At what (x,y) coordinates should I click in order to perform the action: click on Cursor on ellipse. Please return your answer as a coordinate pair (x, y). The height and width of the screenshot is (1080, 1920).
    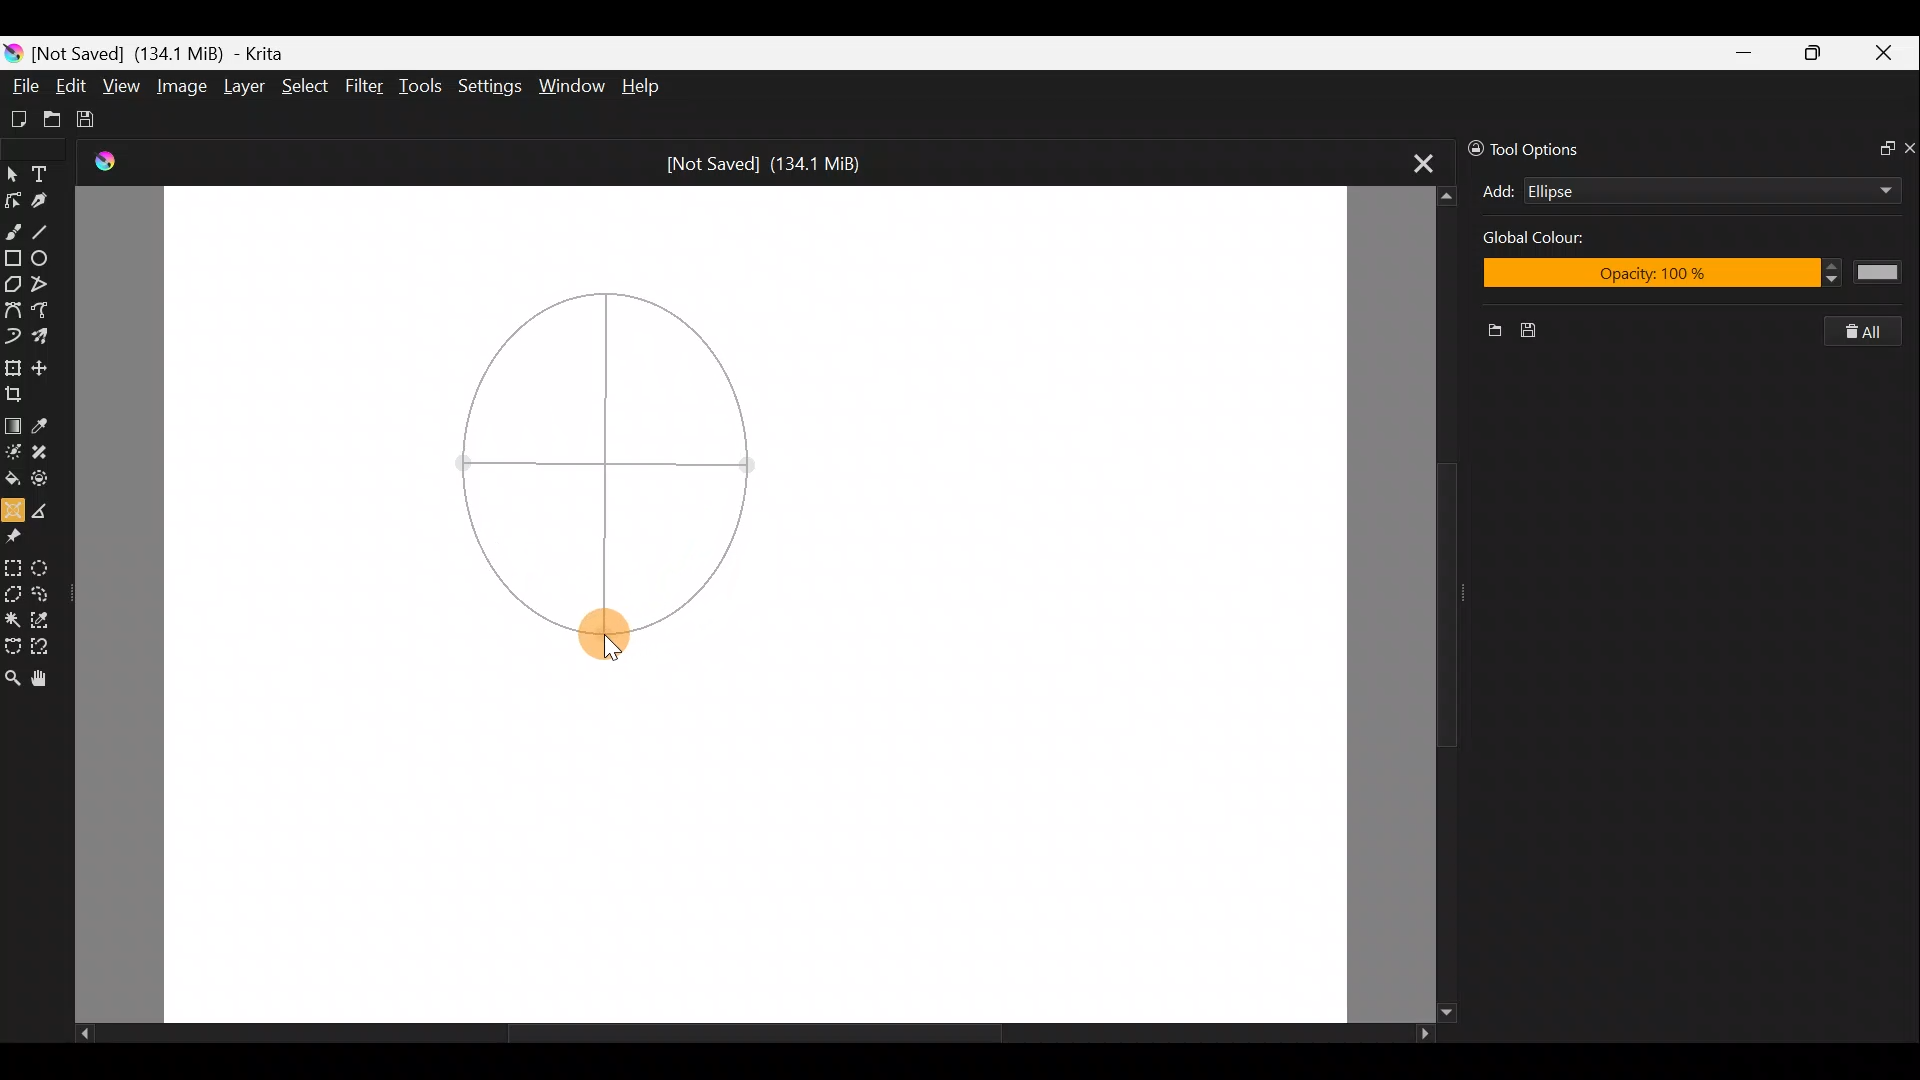
    Looking at the image, I should click on (605, 636).